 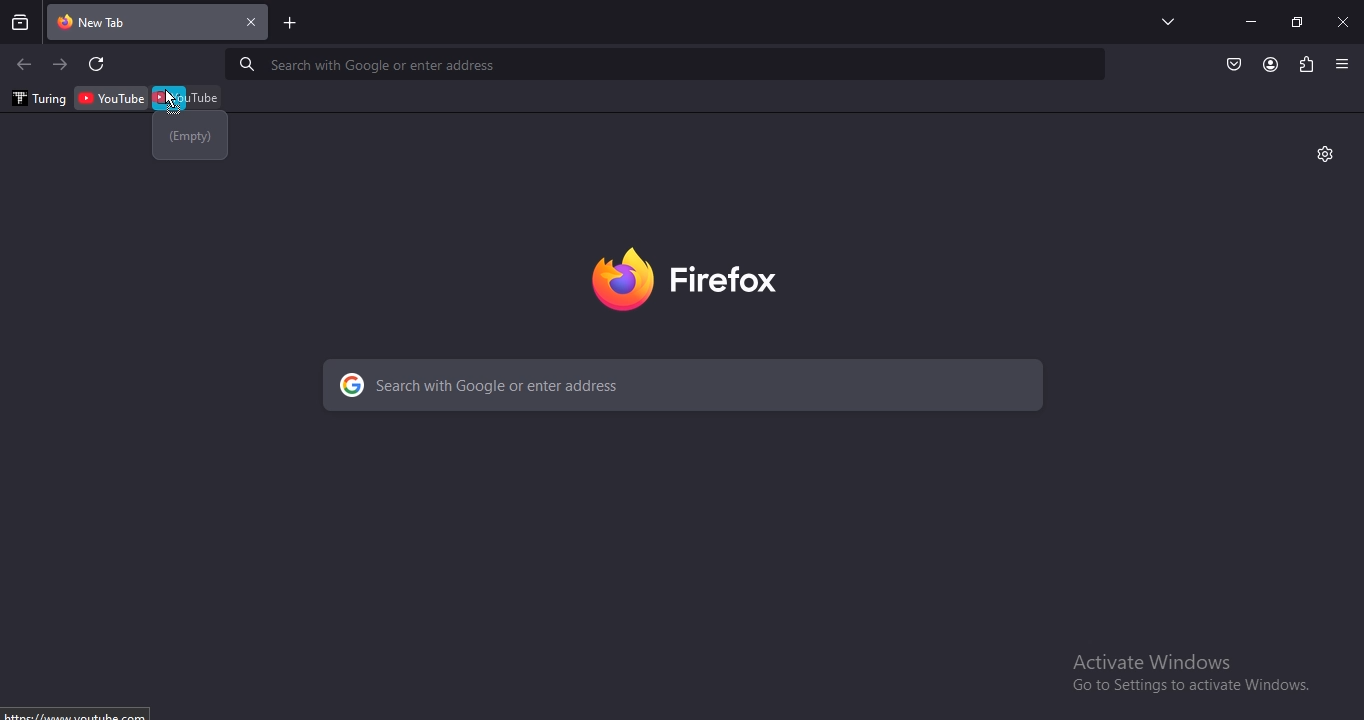 I want to click on youtube, so click(x=113, y=97).